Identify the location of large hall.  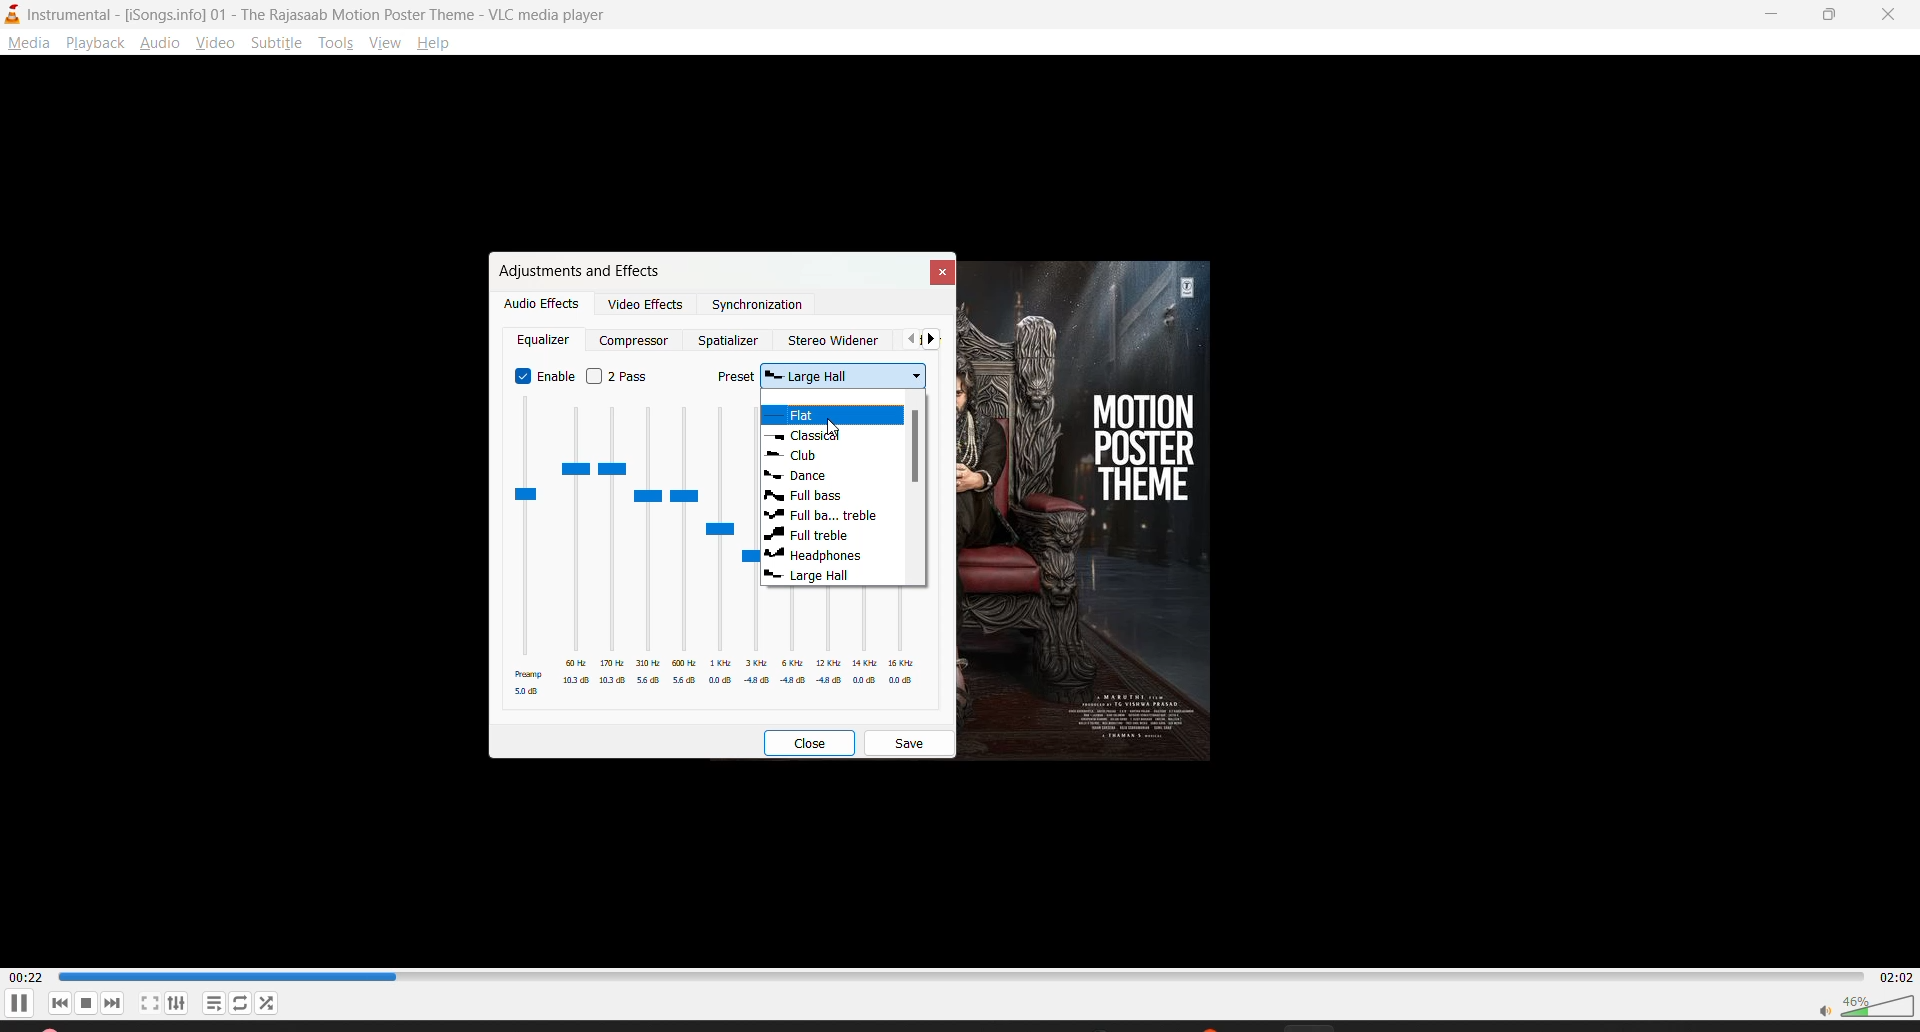
(805, 579).